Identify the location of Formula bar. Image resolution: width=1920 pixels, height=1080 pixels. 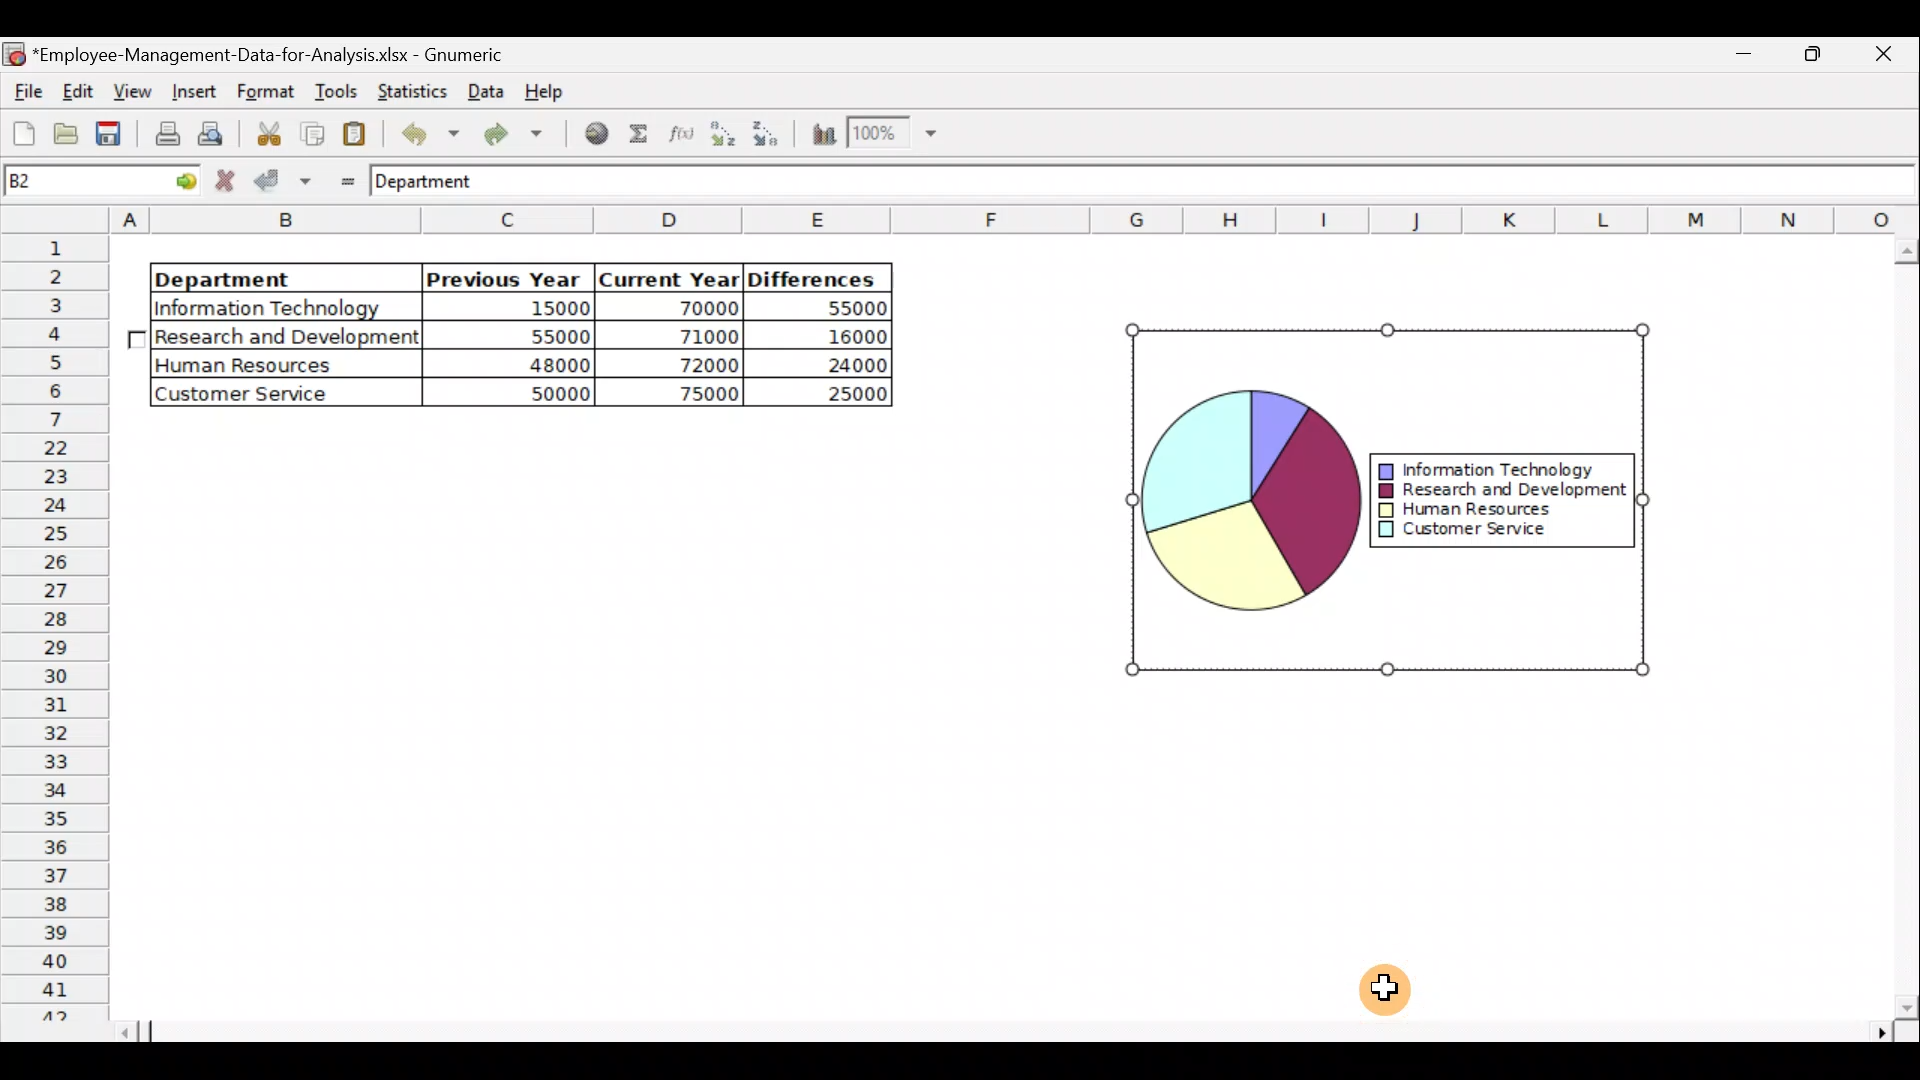
(1221, 186).